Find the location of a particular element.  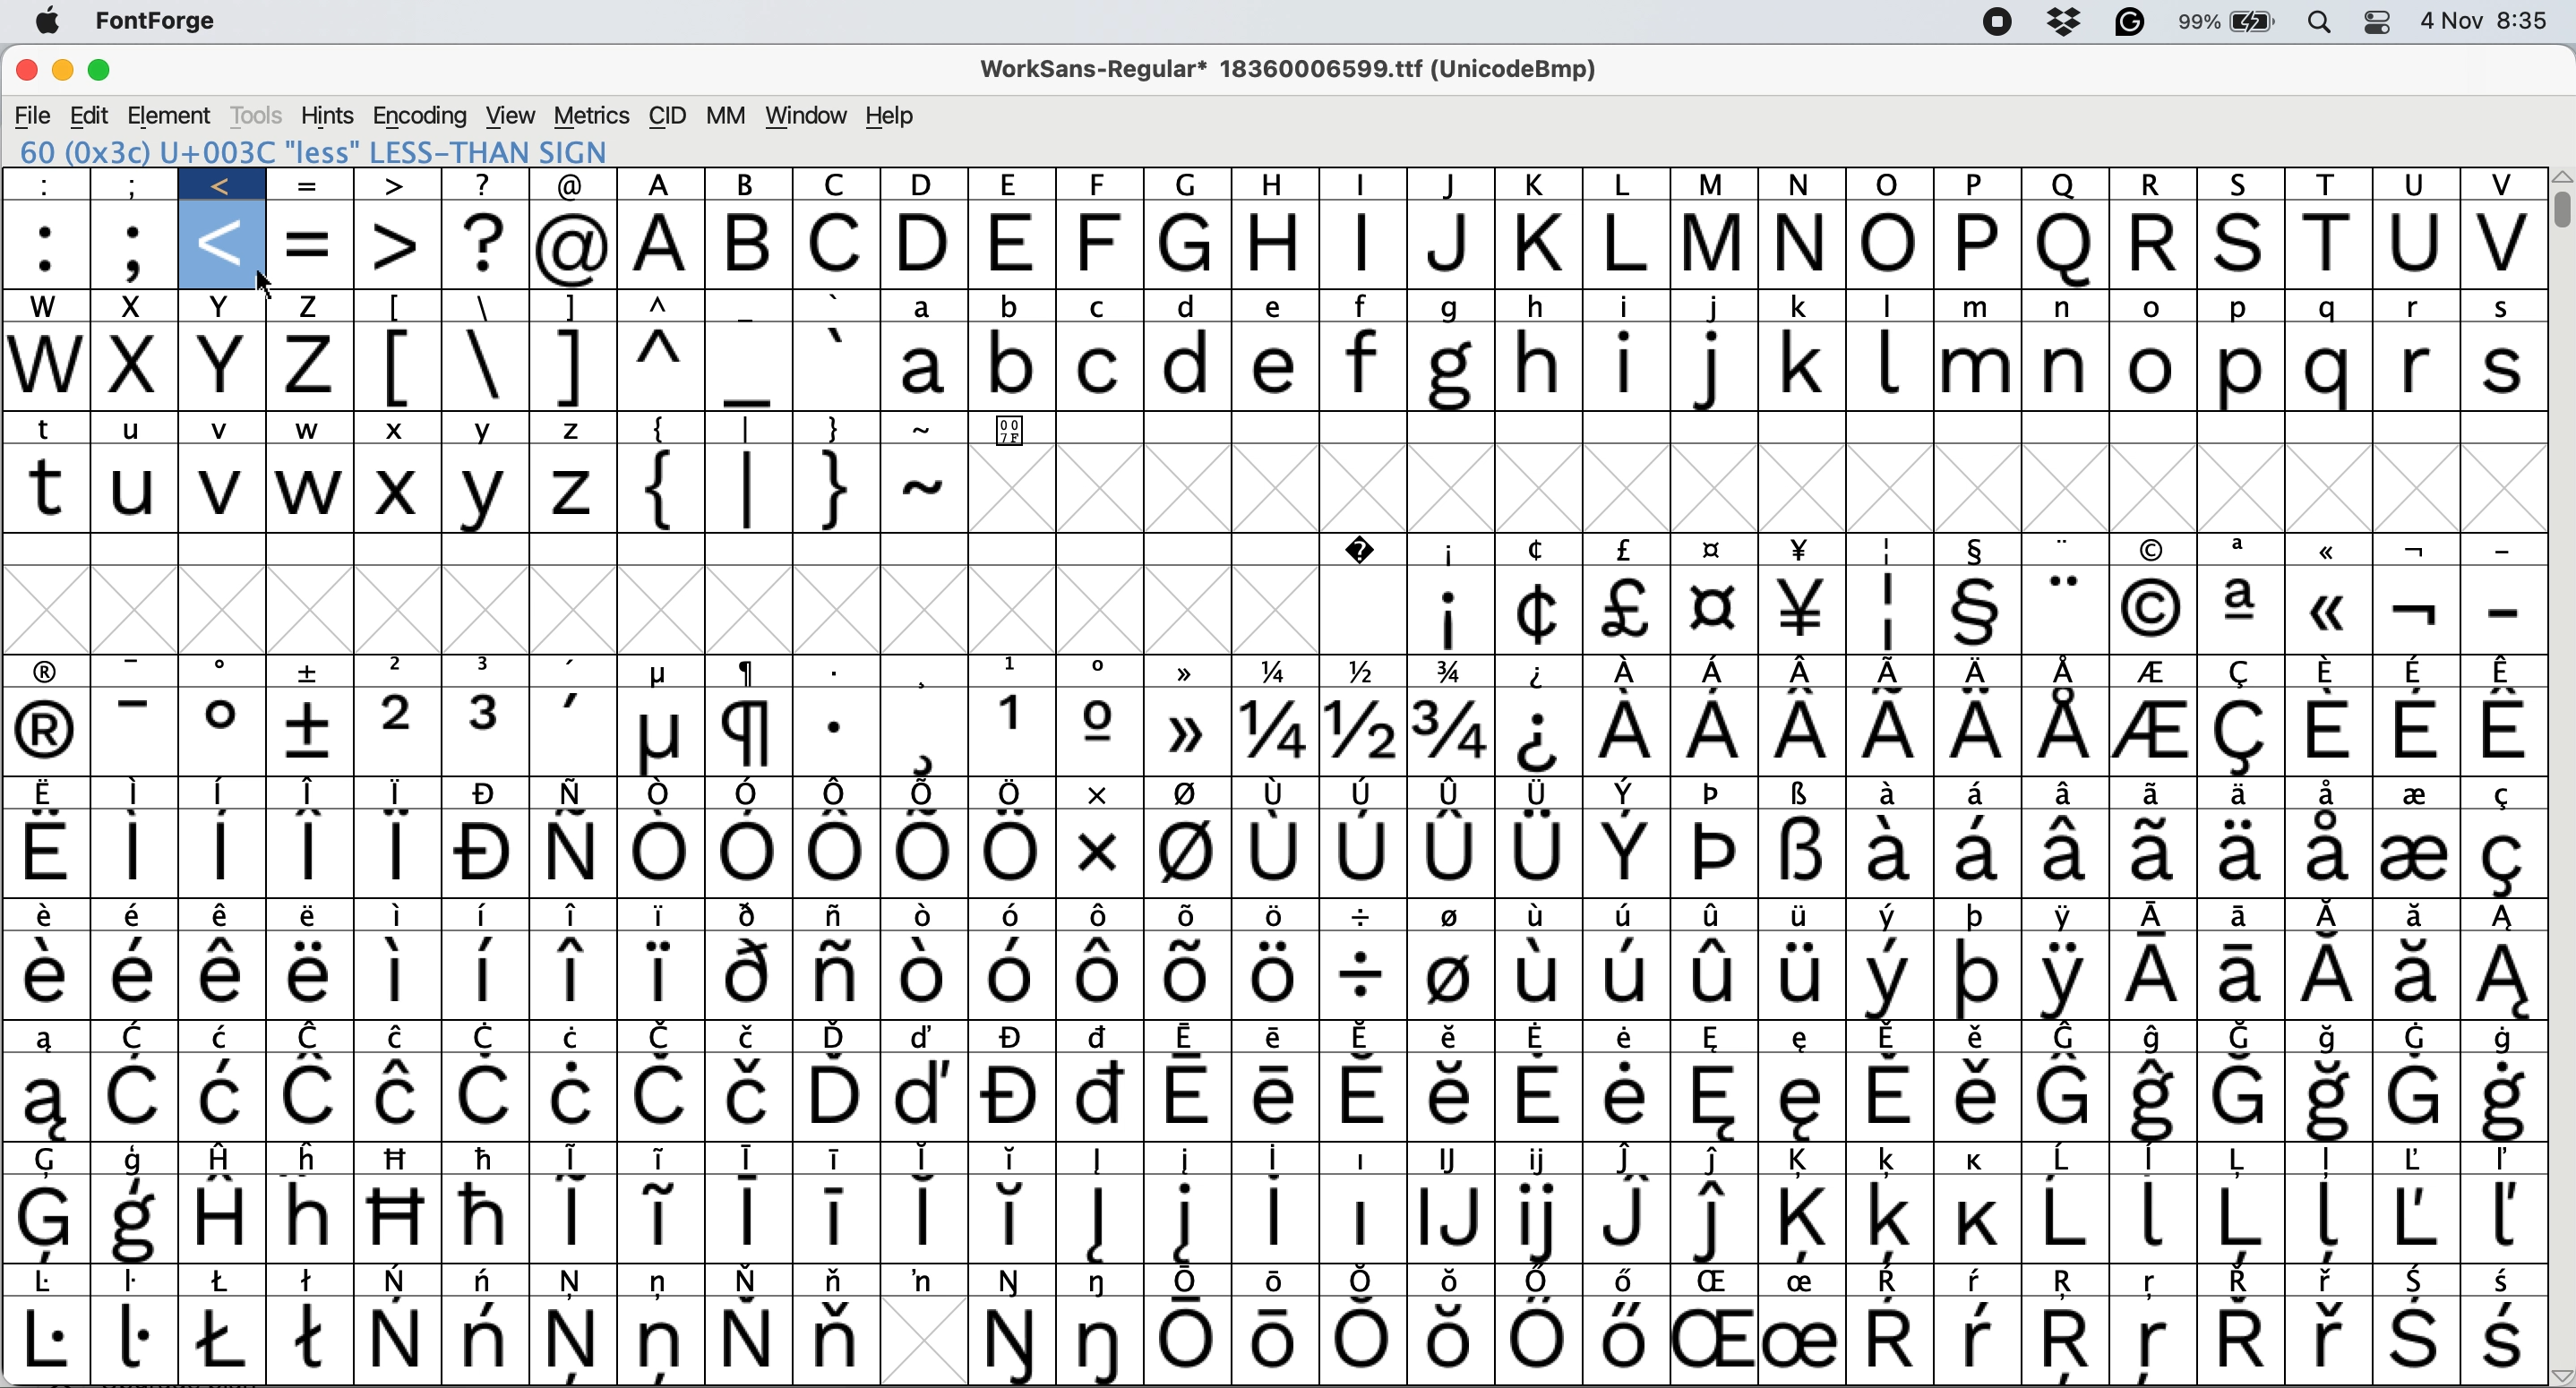

Symbol is located at coordinates (1805, 613).